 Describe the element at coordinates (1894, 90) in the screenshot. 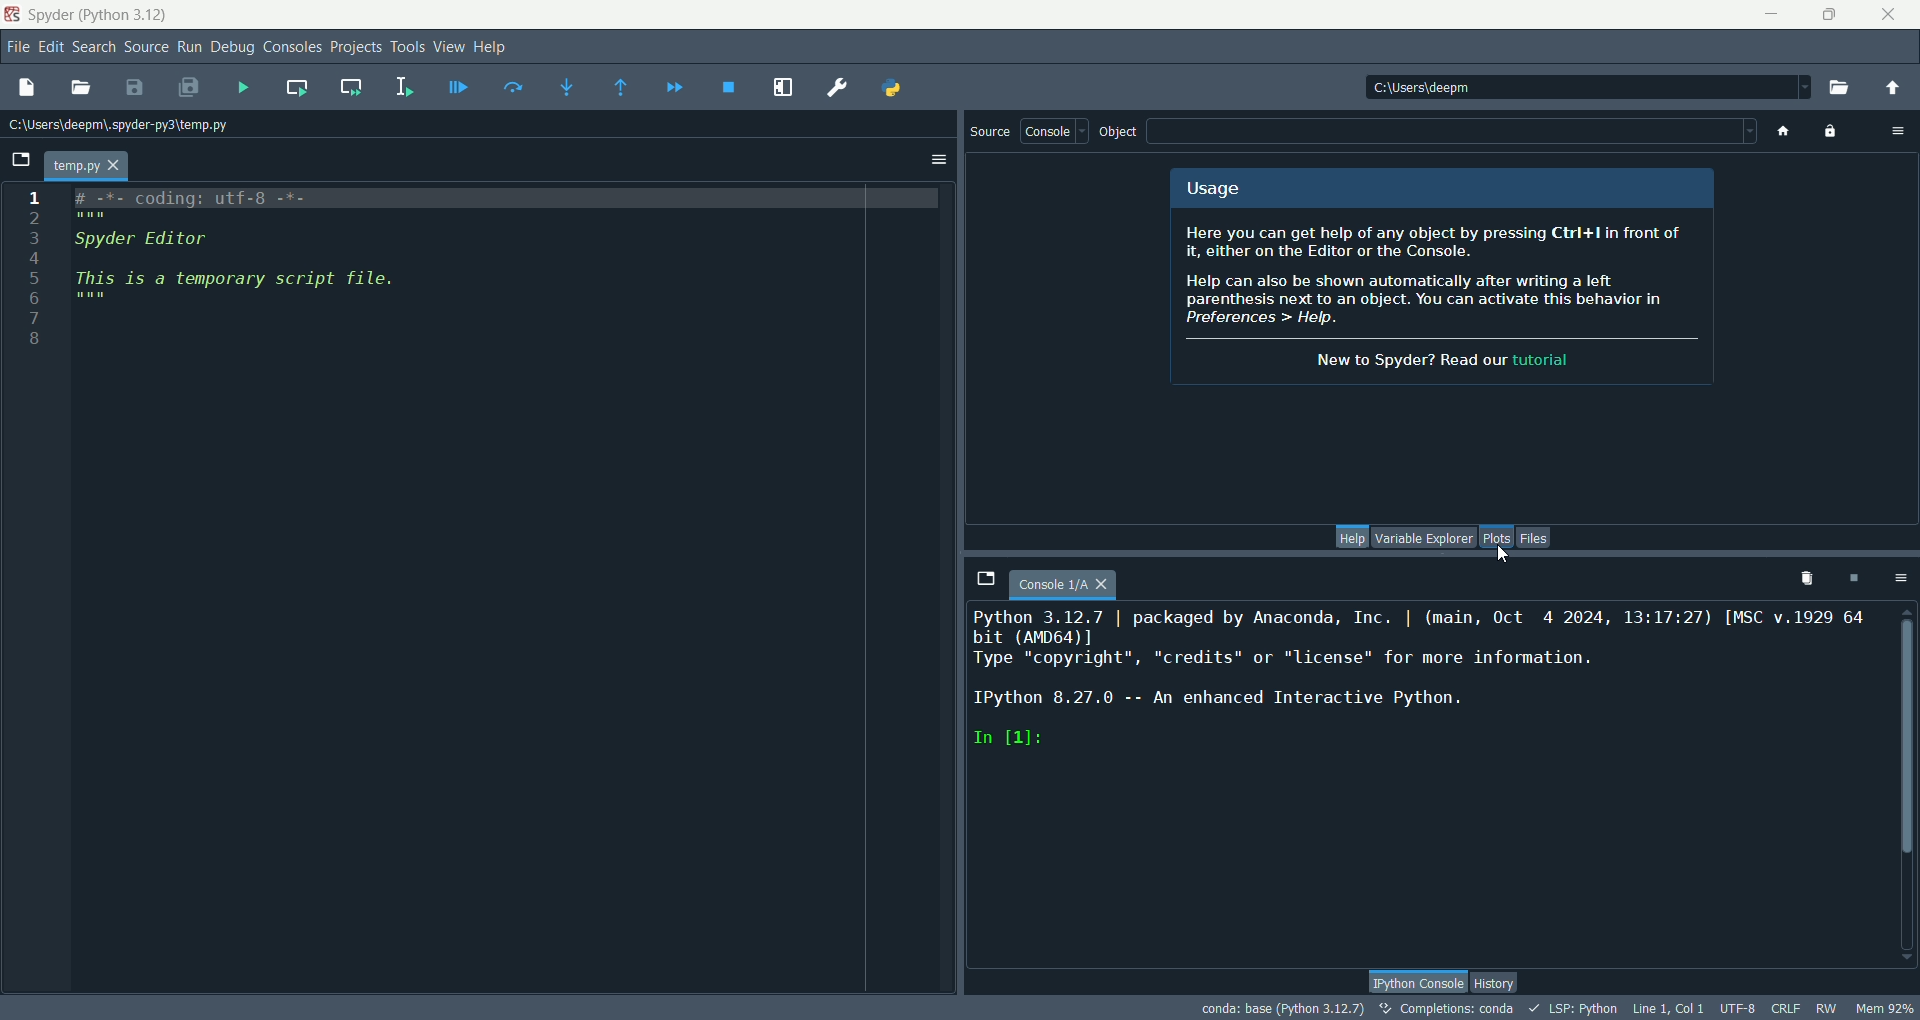

I see `parent directory` at that location.